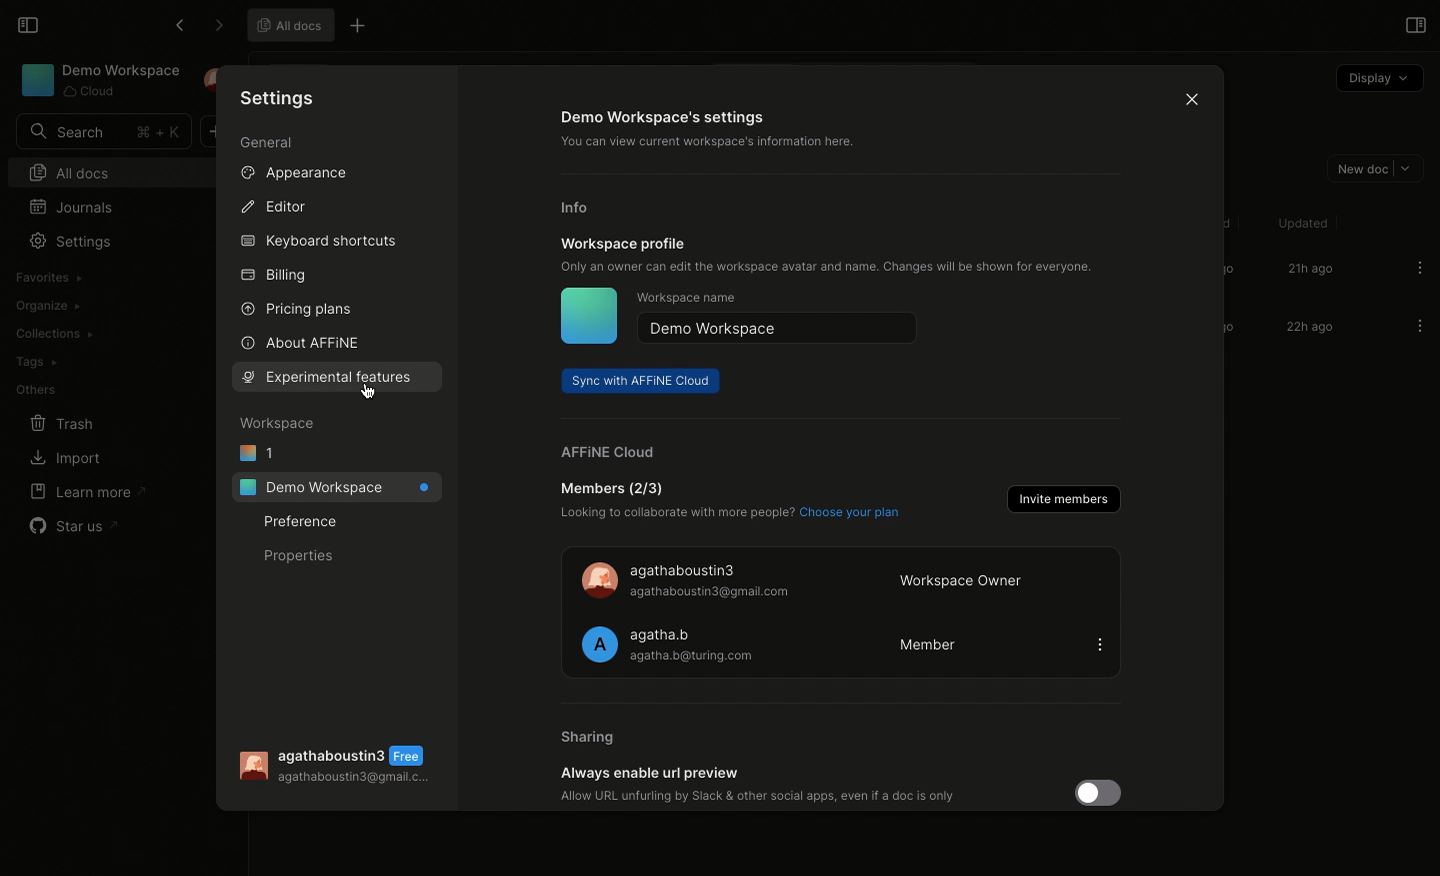  I want to click on Billing, so click(274, 278).